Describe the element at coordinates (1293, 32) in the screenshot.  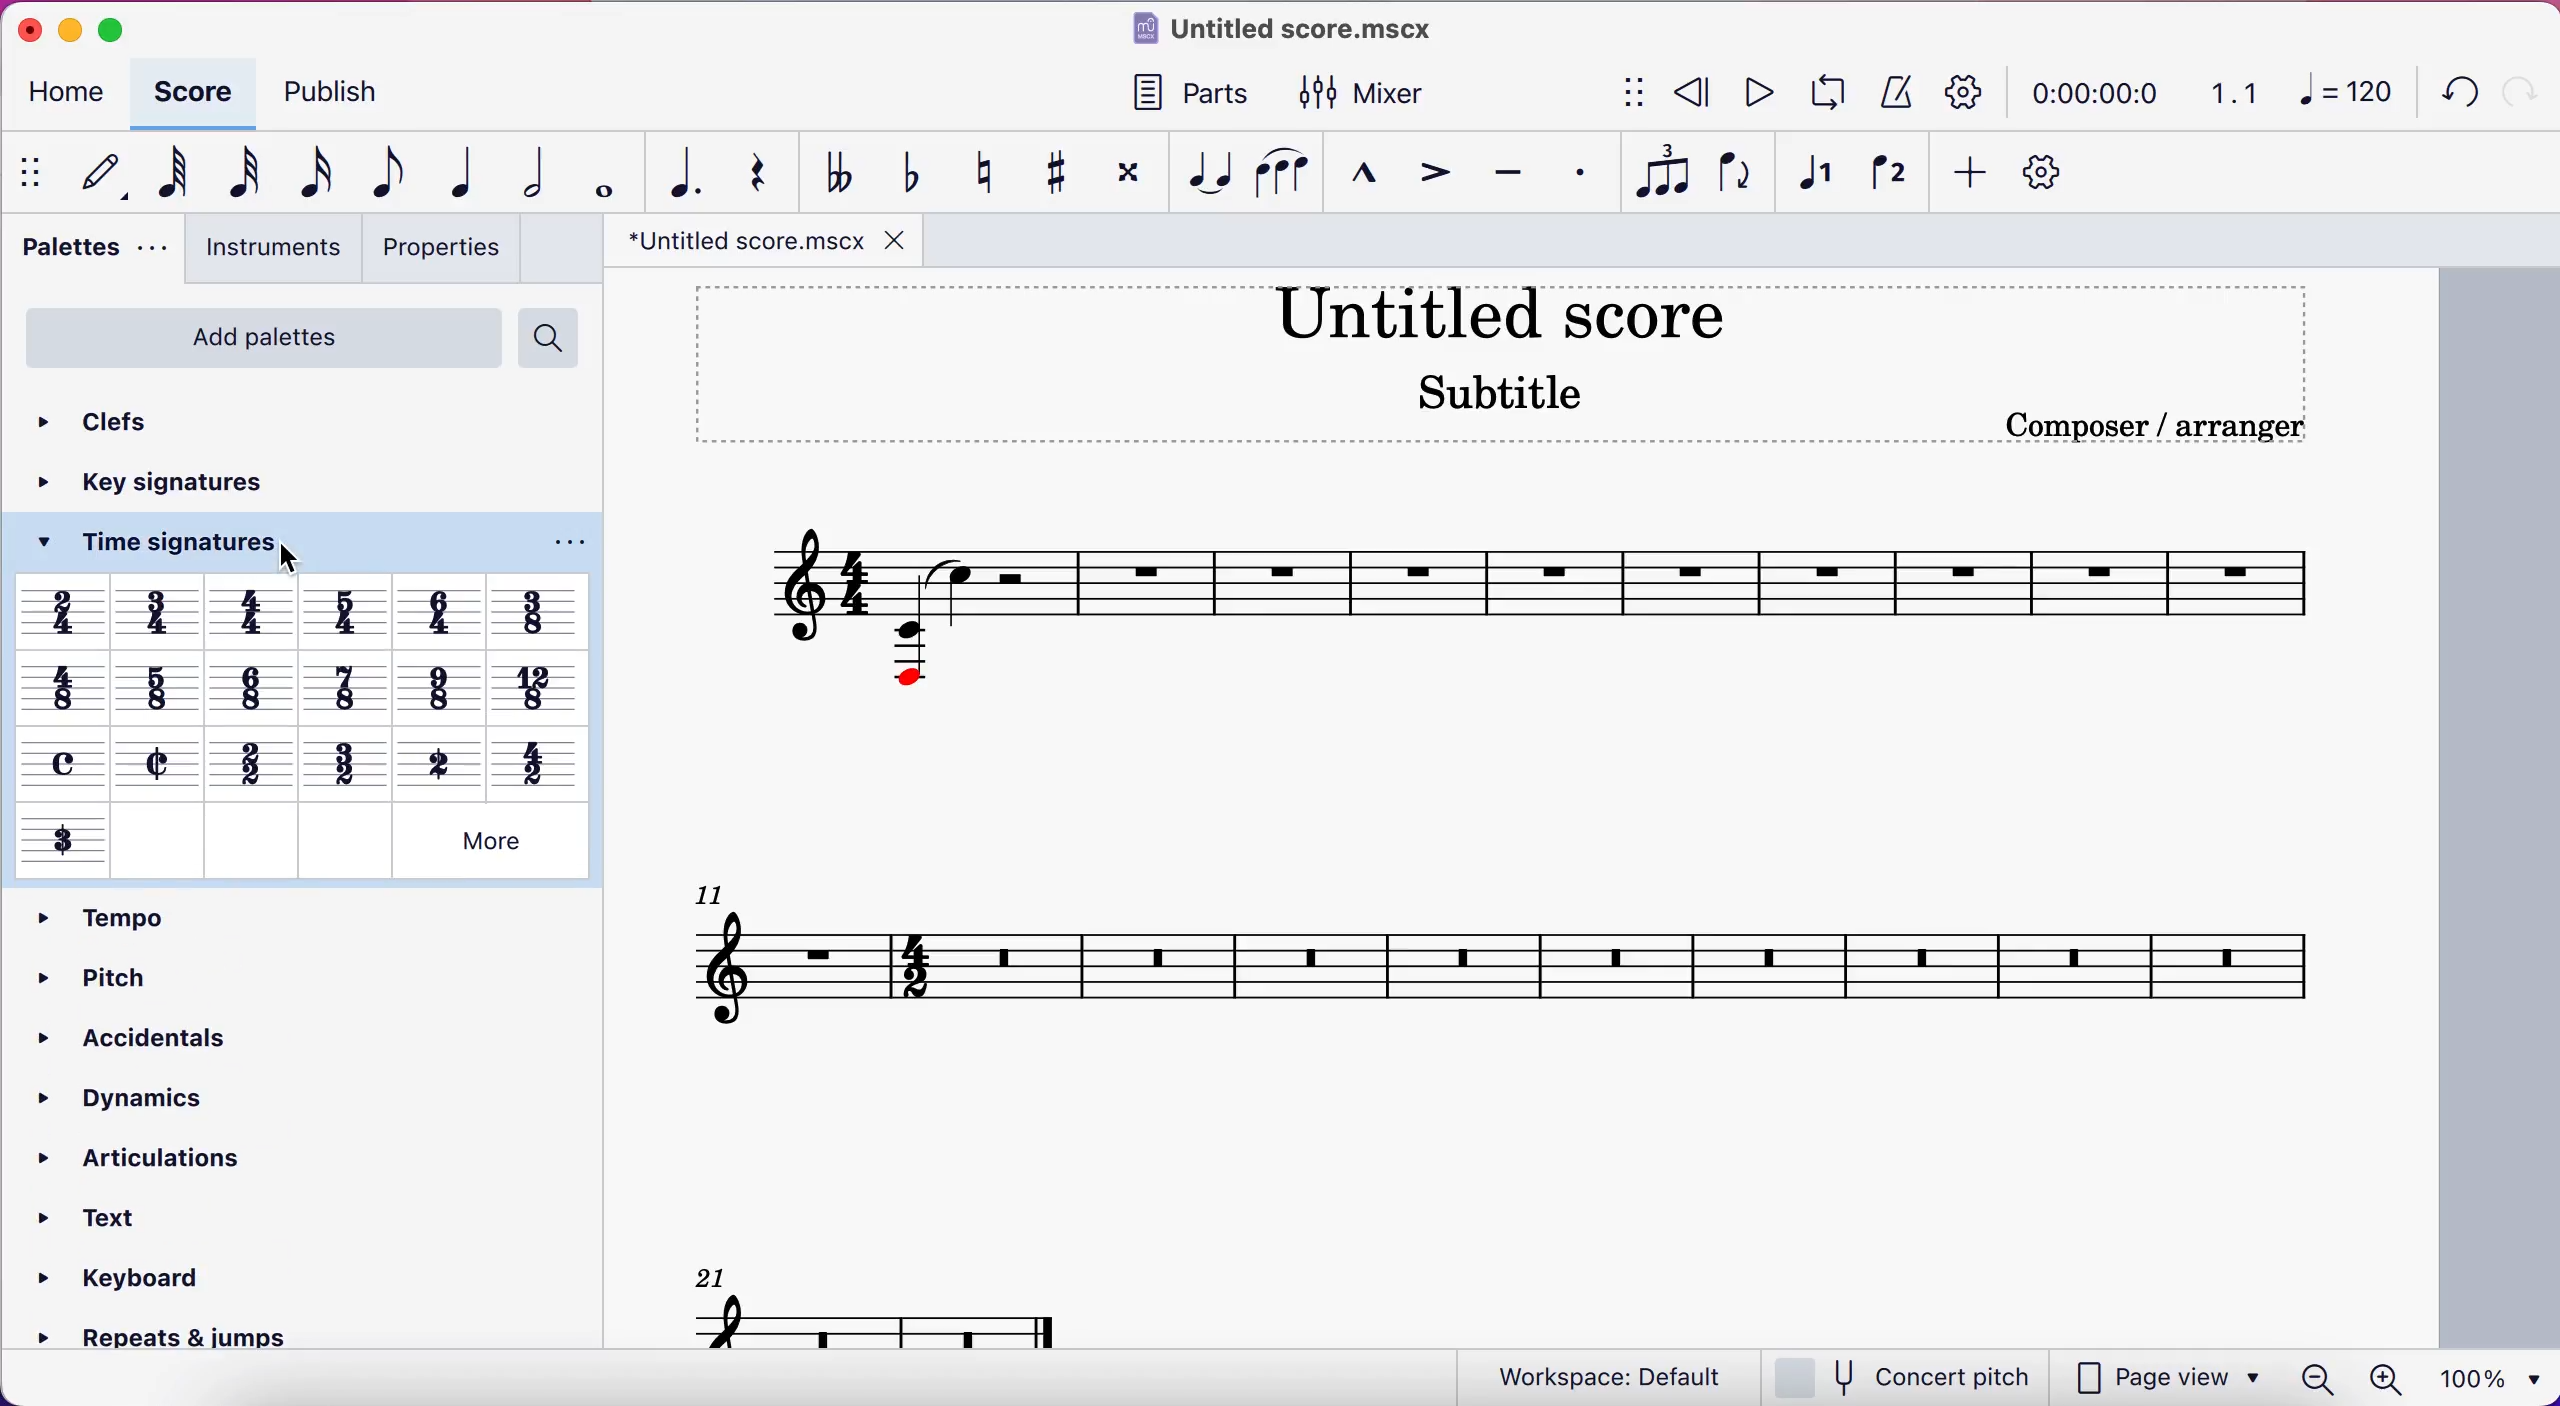
I see `untitled score.mscx` at that location.